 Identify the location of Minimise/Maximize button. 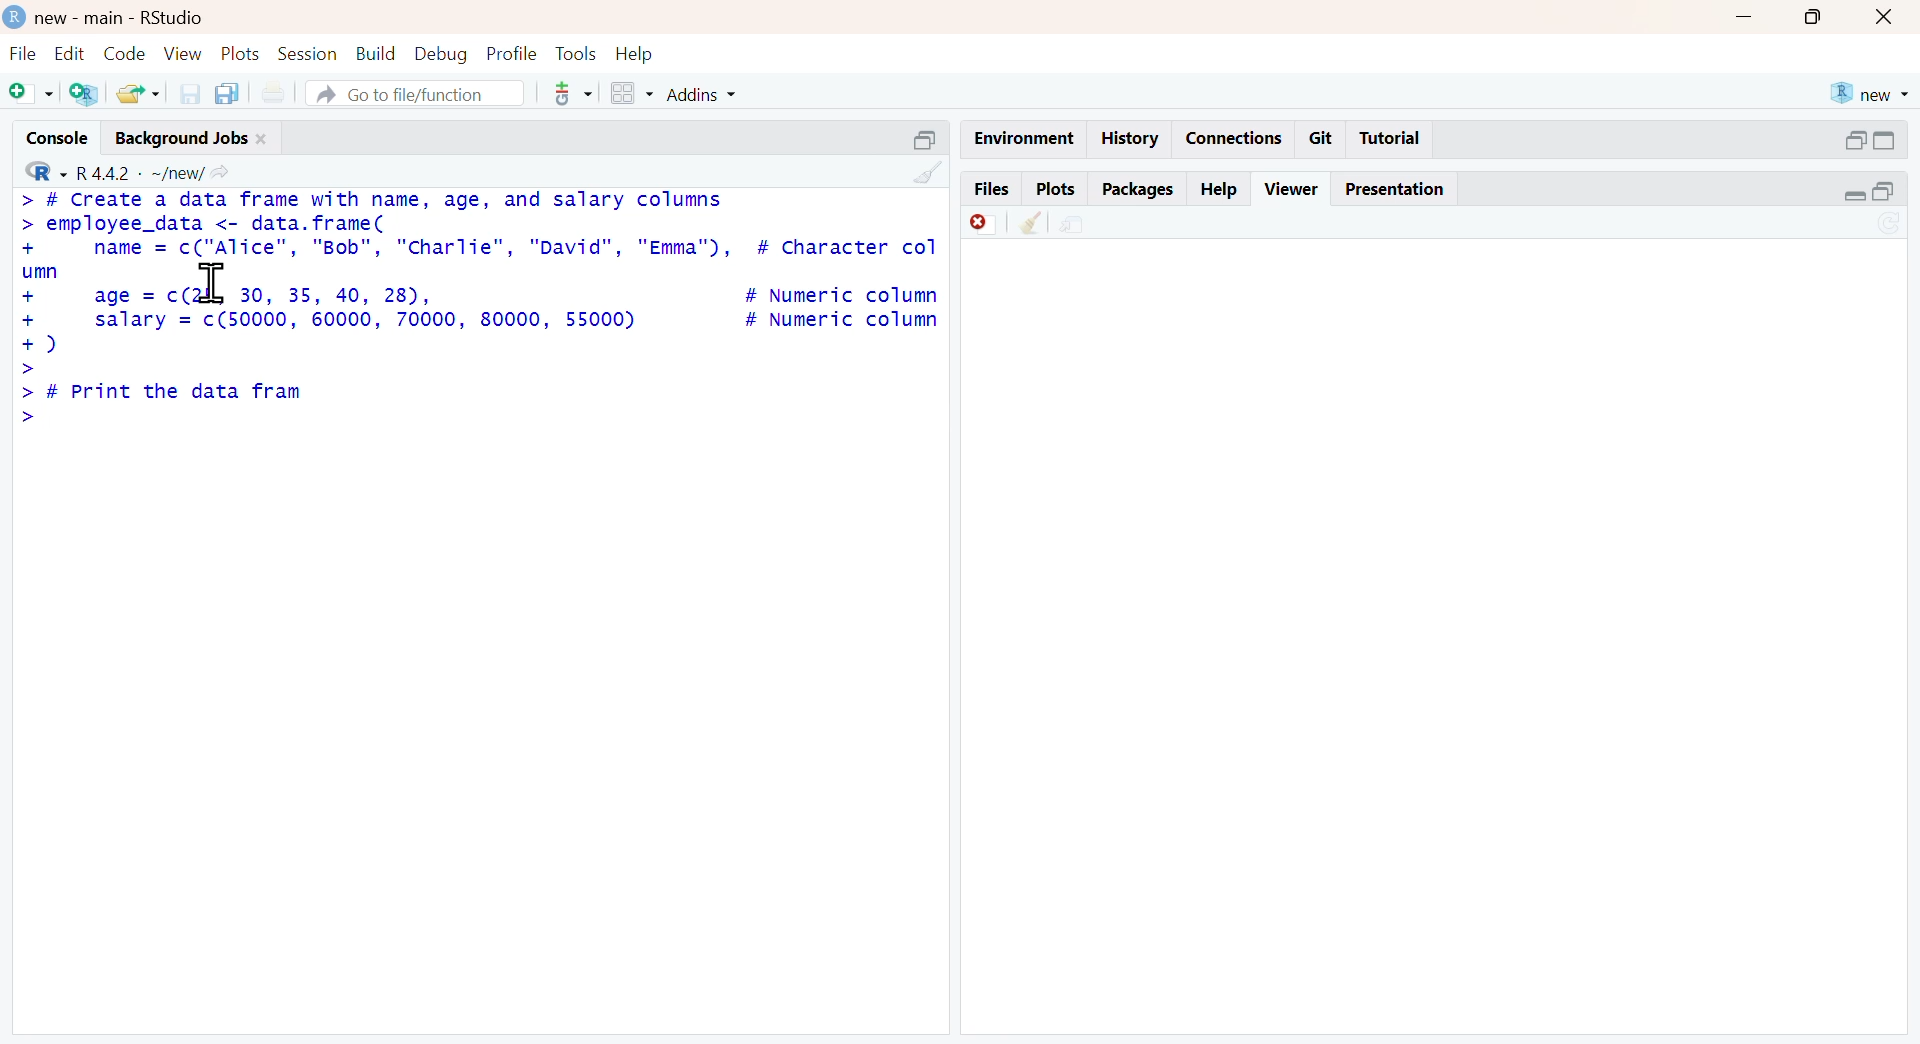
(1873, 140).